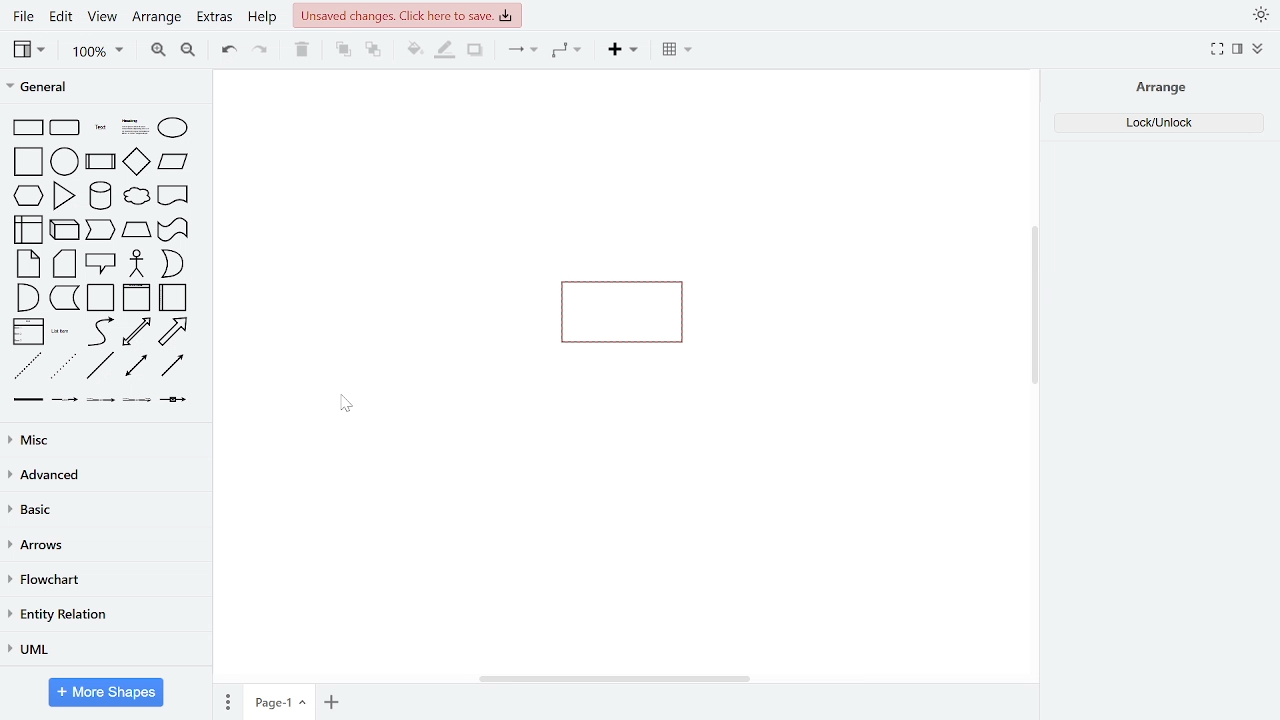 The image size is (1280, 720). I want to click on zoom out, so click(190, 50).